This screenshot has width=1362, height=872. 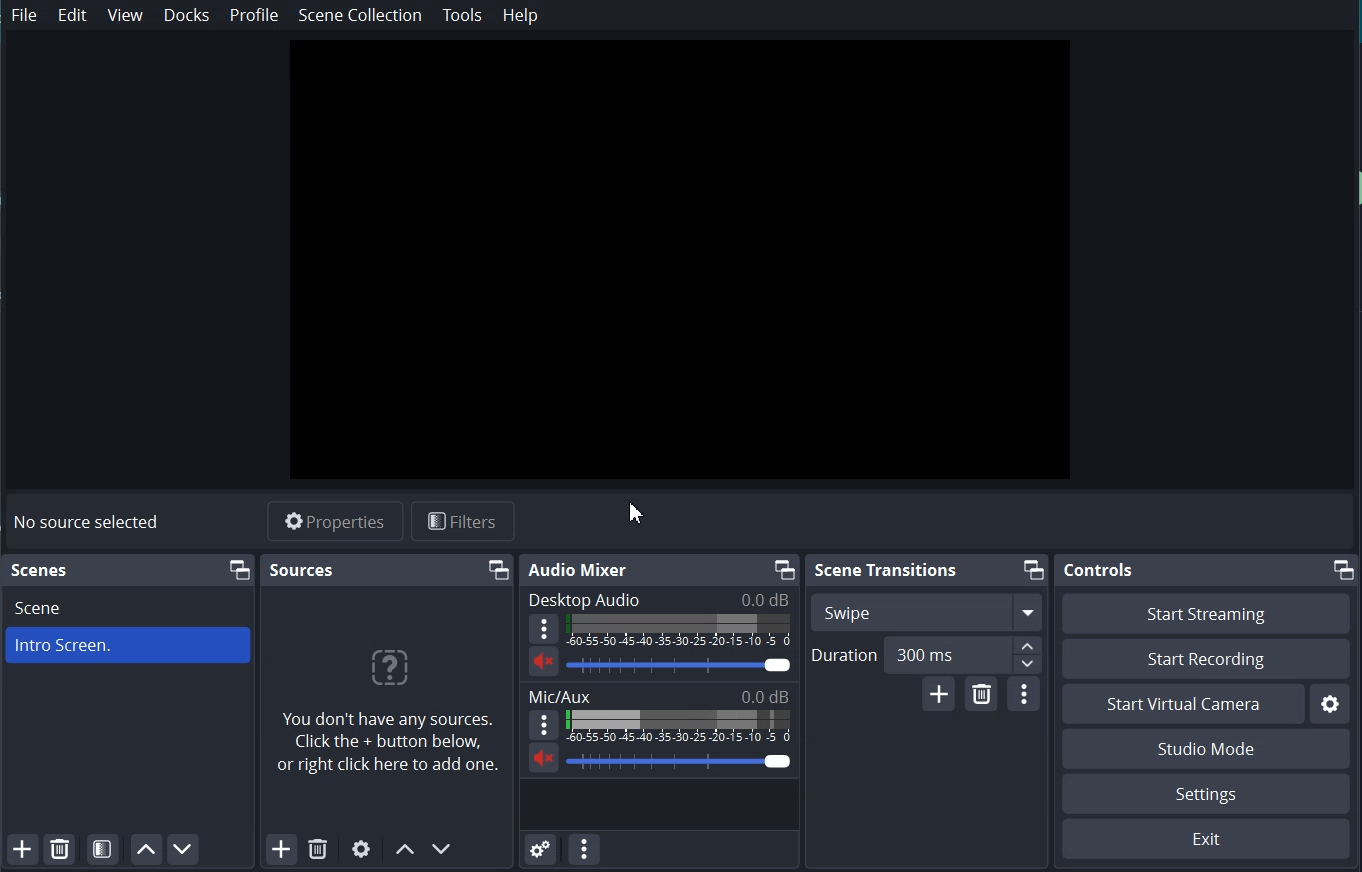 I want to click on Advance Audio Properties, so click(x=541, y=847).